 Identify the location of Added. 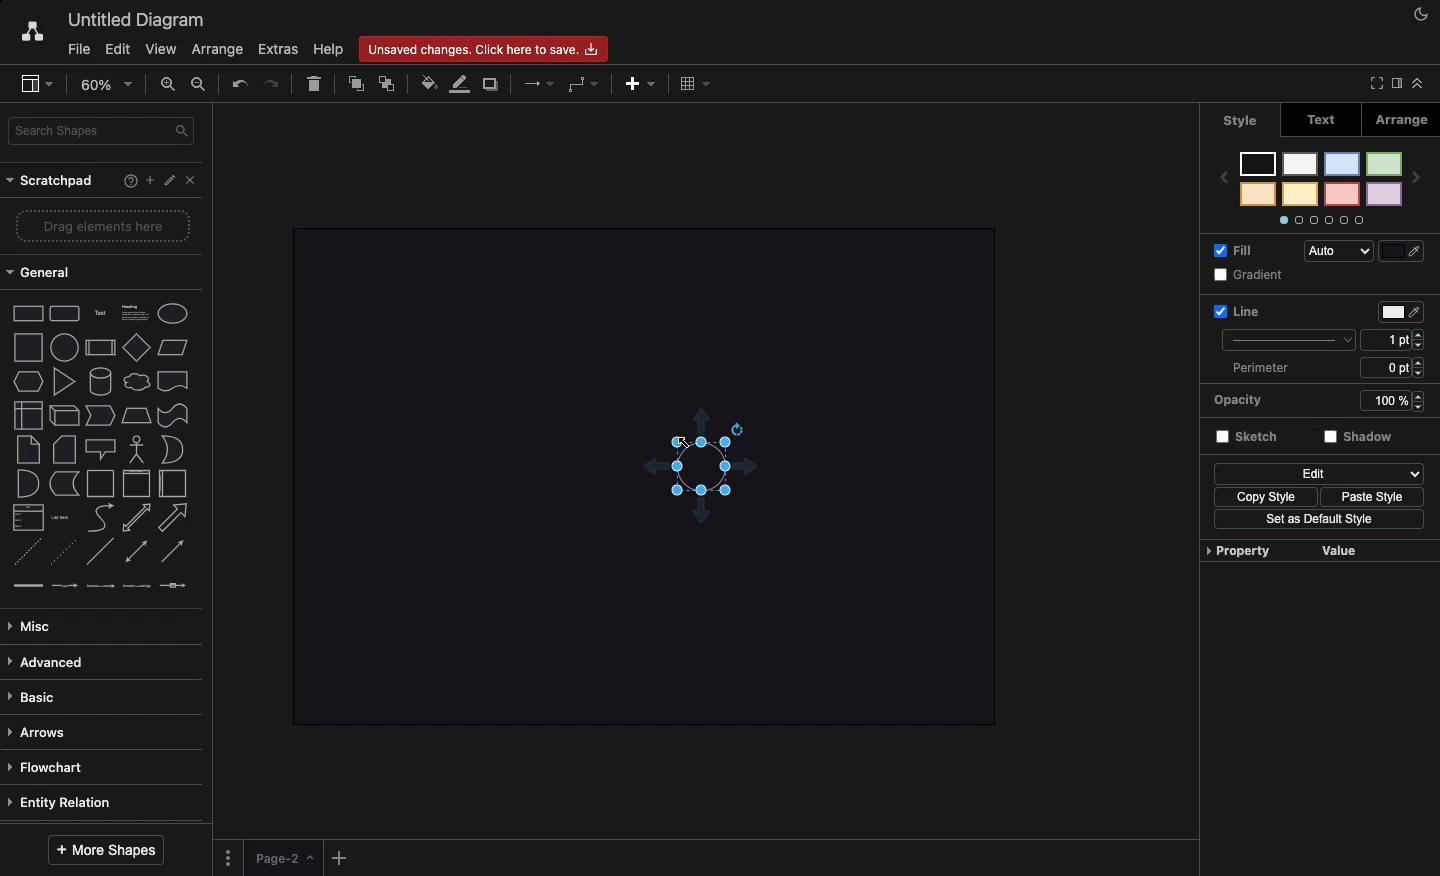
(711, 456).